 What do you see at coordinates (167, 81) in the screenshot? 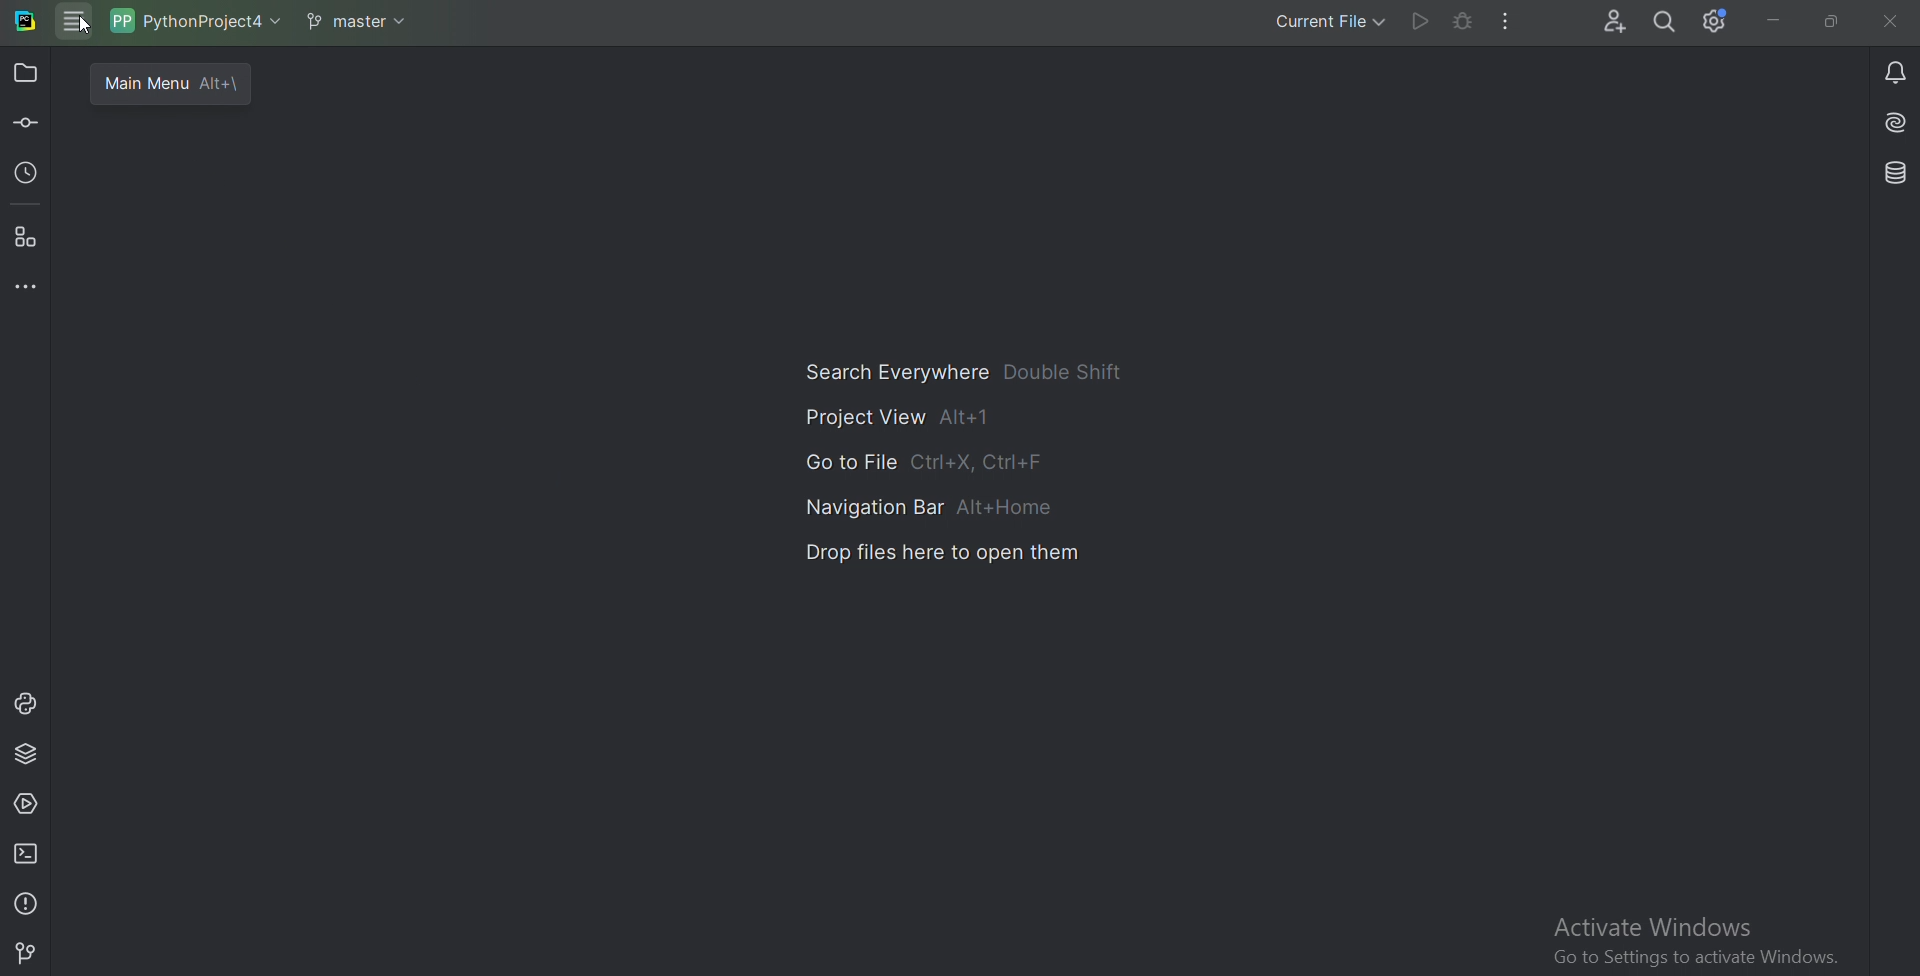
I see `Main menu` at bounding box center [167, 81].